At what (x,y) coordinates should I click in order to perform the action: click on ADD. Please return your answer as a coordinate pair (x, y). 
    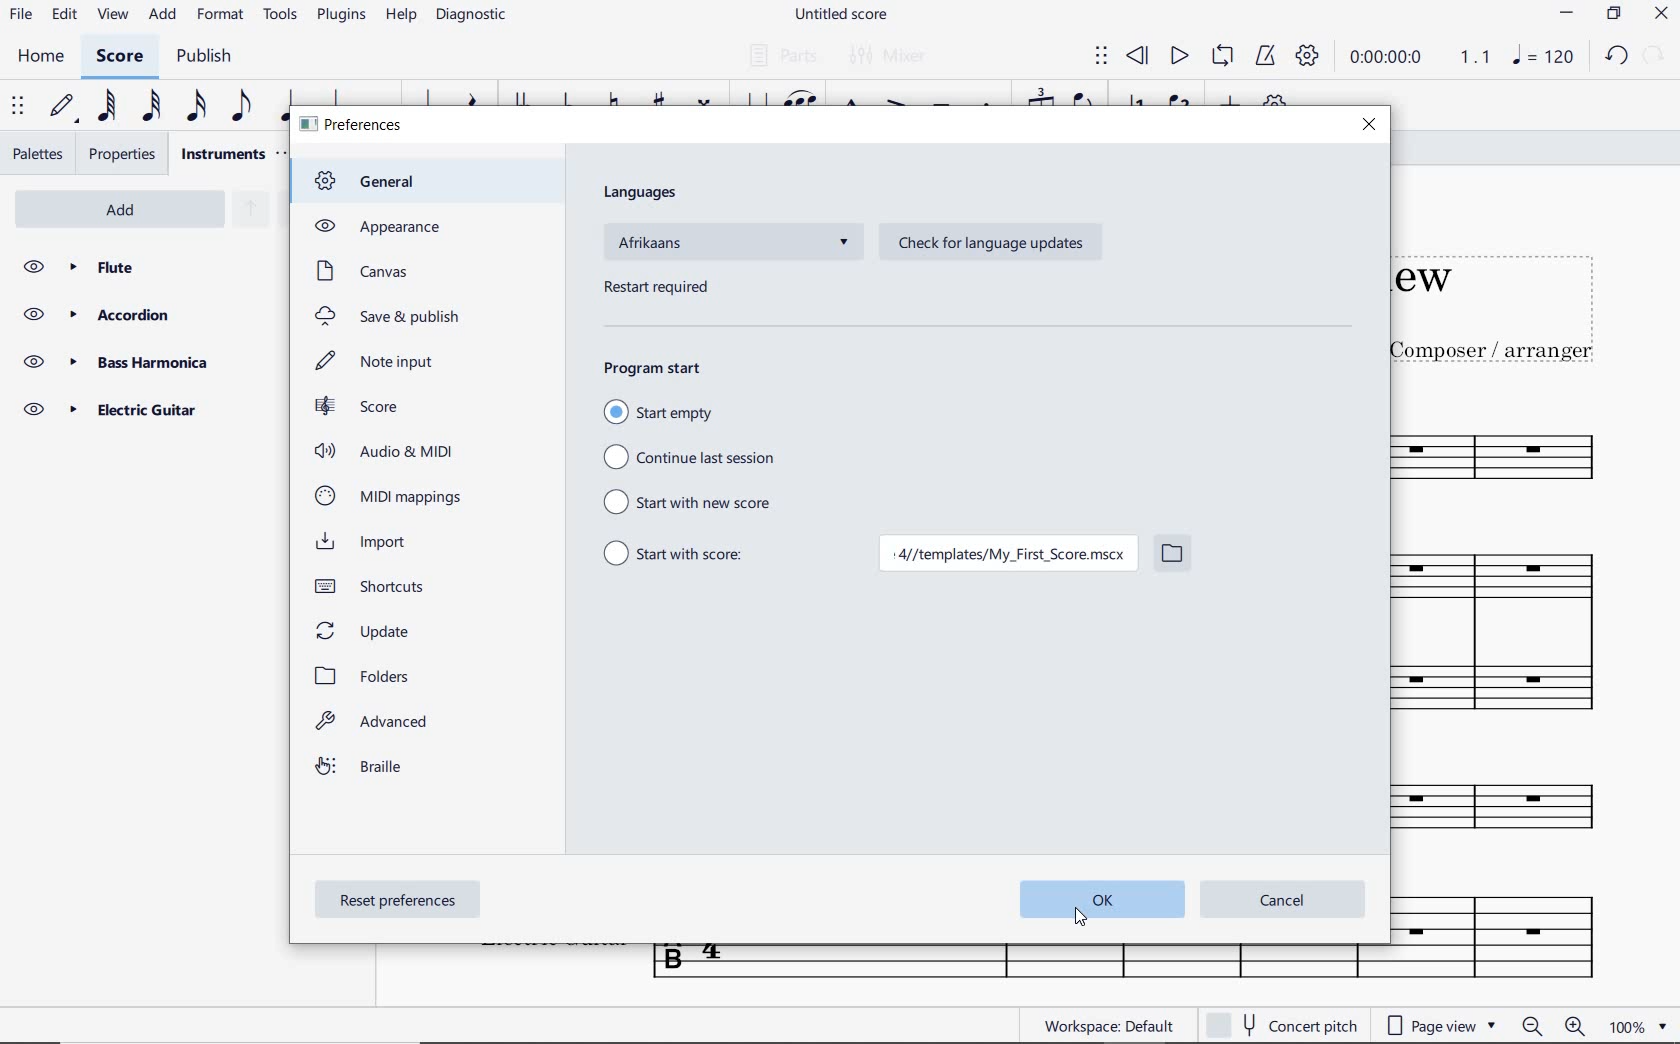
    Looking at the image, I should click on (127, 207).